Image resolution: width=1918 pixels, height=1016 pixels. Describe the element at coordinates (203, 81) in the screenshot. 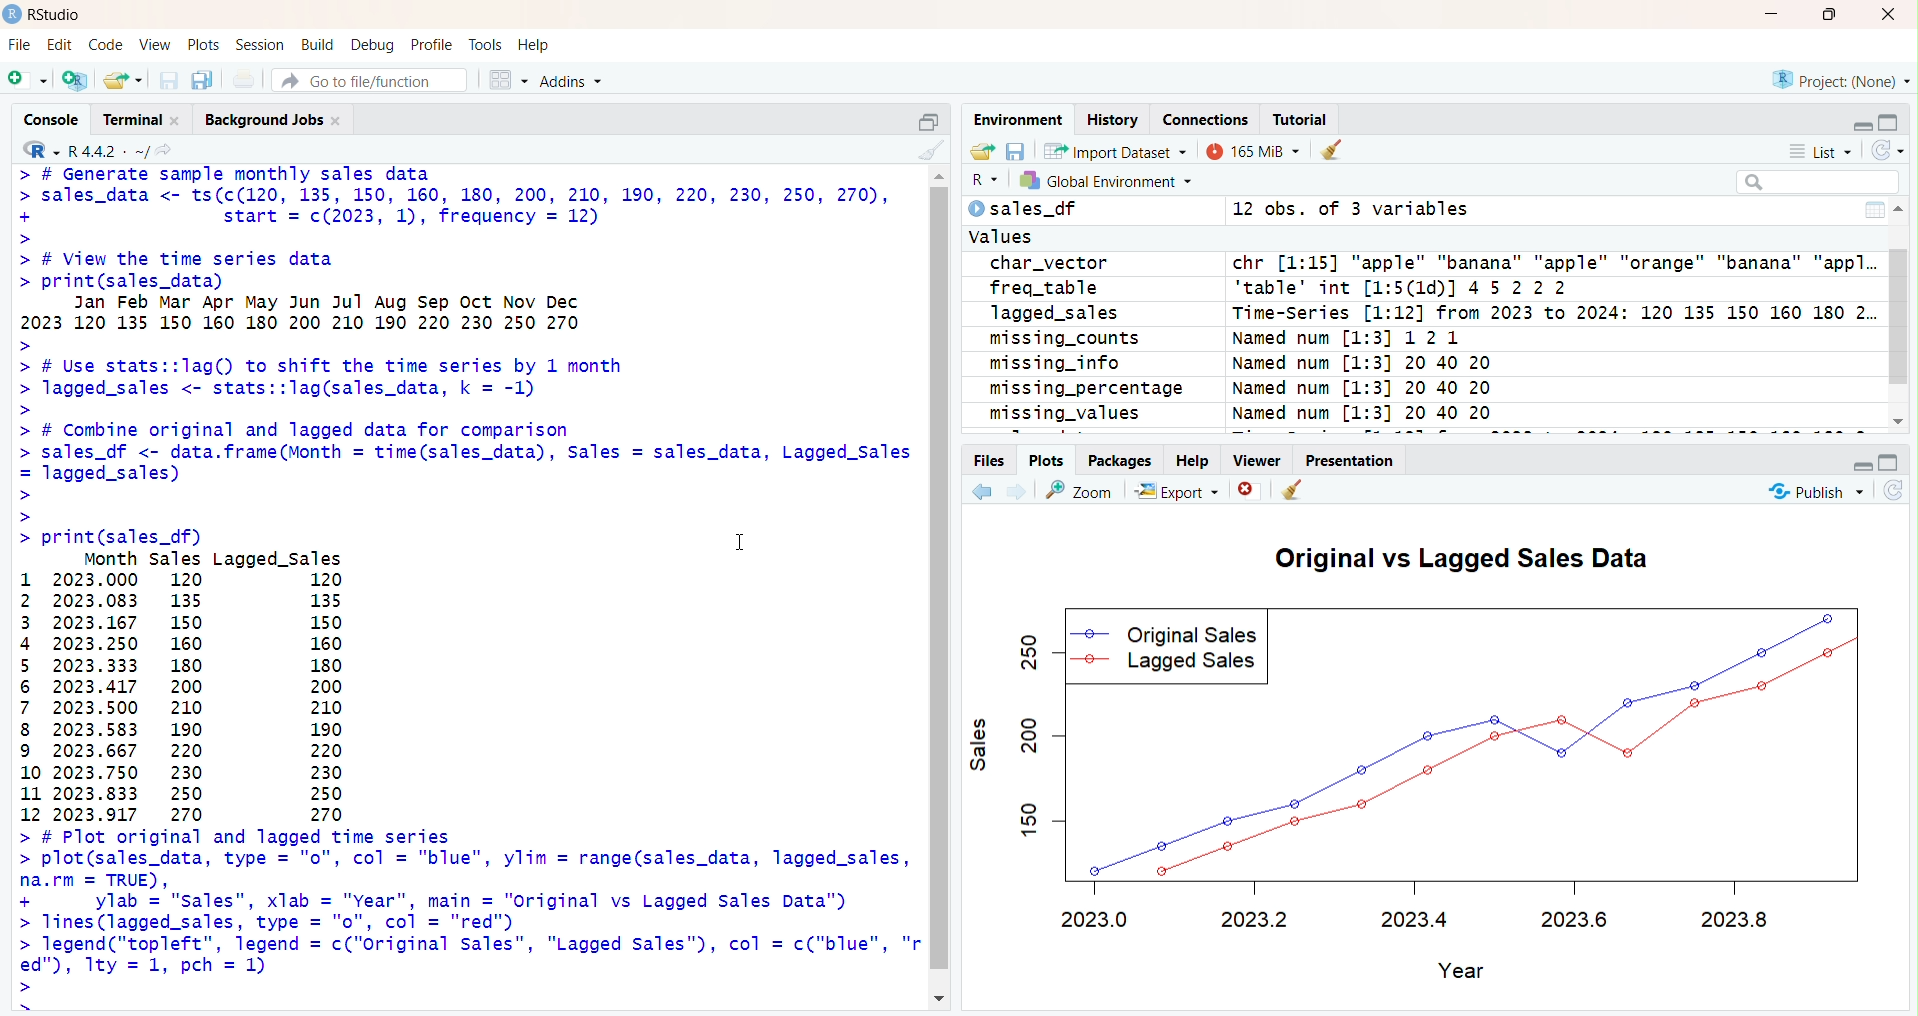

I see `save all open document` at that location.